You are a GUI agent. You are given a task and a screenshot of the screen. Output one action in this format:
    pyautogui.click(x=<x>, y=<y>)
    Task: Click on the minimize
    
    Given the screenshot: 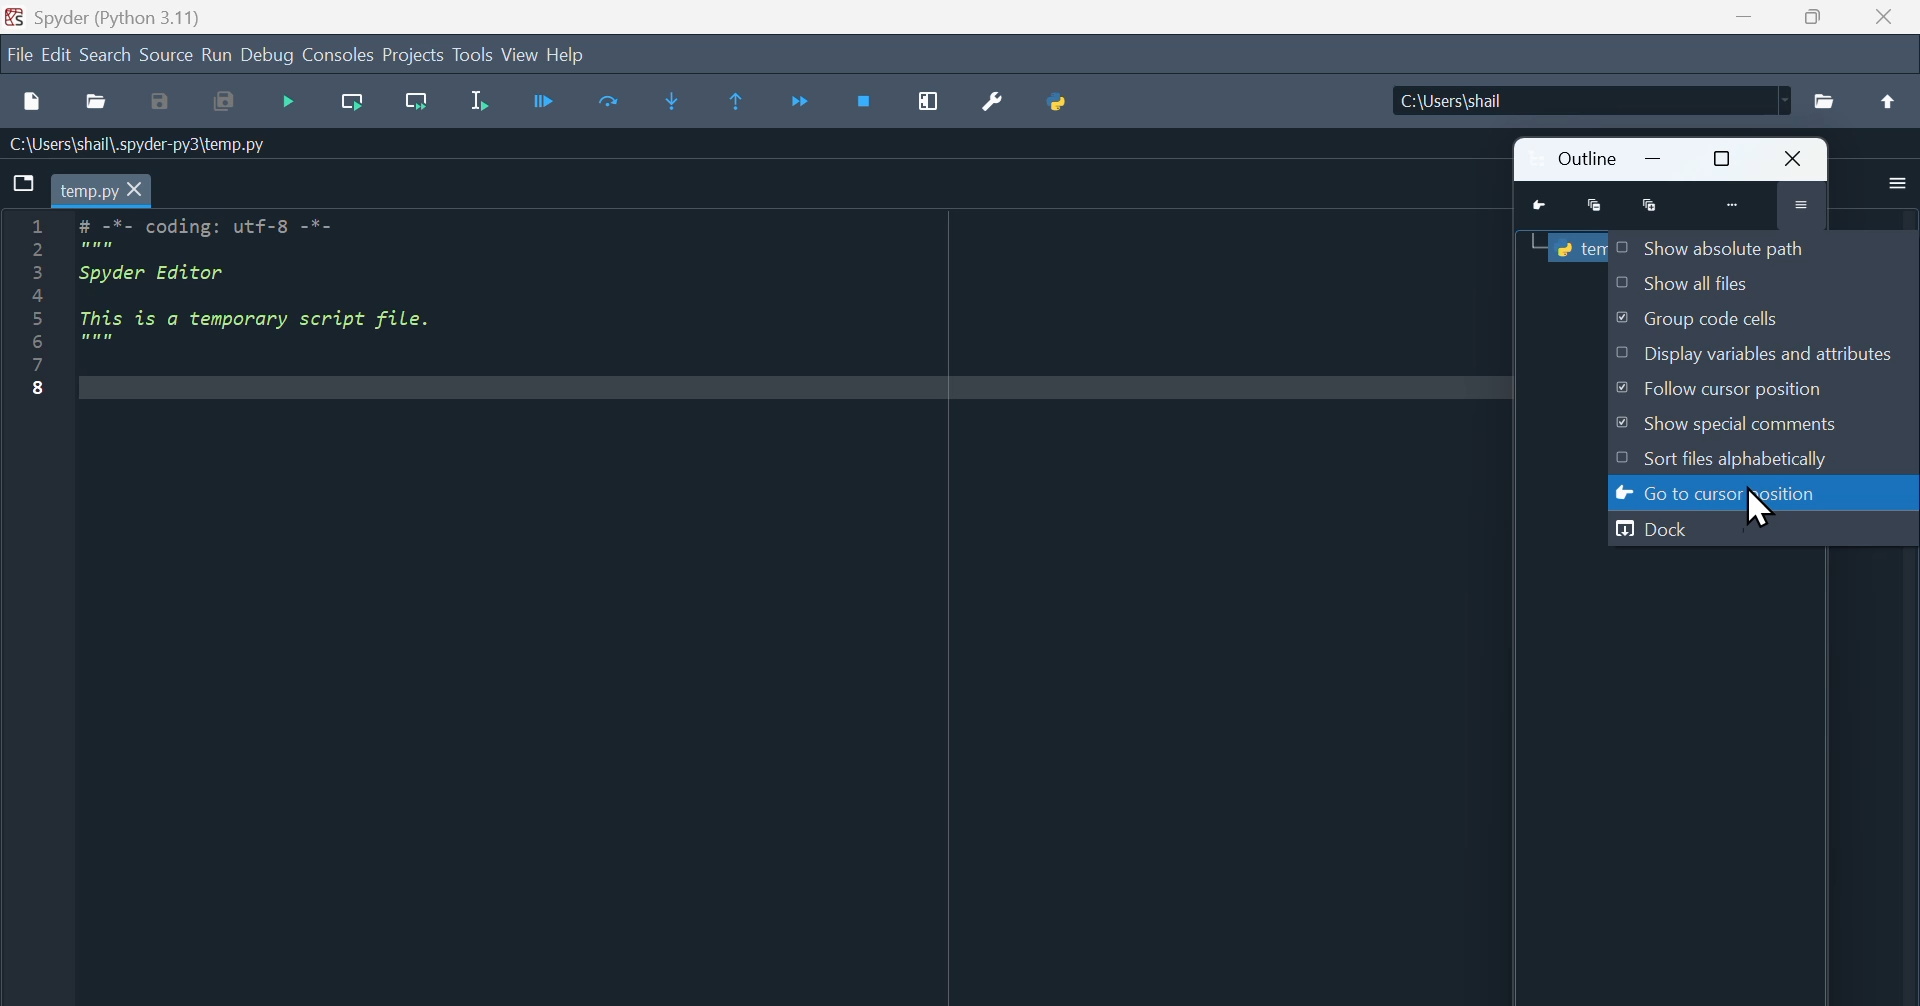 What is the action you would take?
    pyautogui.click(x=1745, y=17)
    